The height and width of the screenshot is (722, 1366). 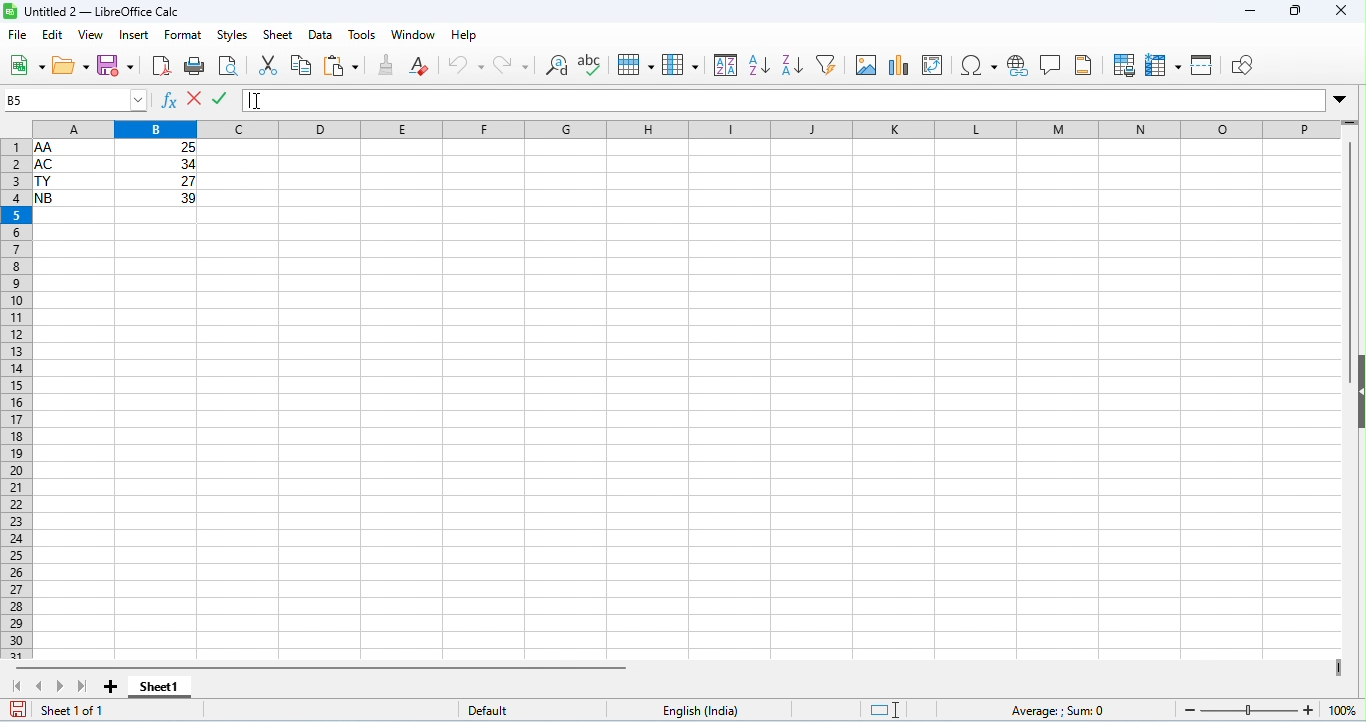 What do you see at coordinates (761, 65) in the screenshot?
I see `sort ascending` at bounding box center [761, 65].